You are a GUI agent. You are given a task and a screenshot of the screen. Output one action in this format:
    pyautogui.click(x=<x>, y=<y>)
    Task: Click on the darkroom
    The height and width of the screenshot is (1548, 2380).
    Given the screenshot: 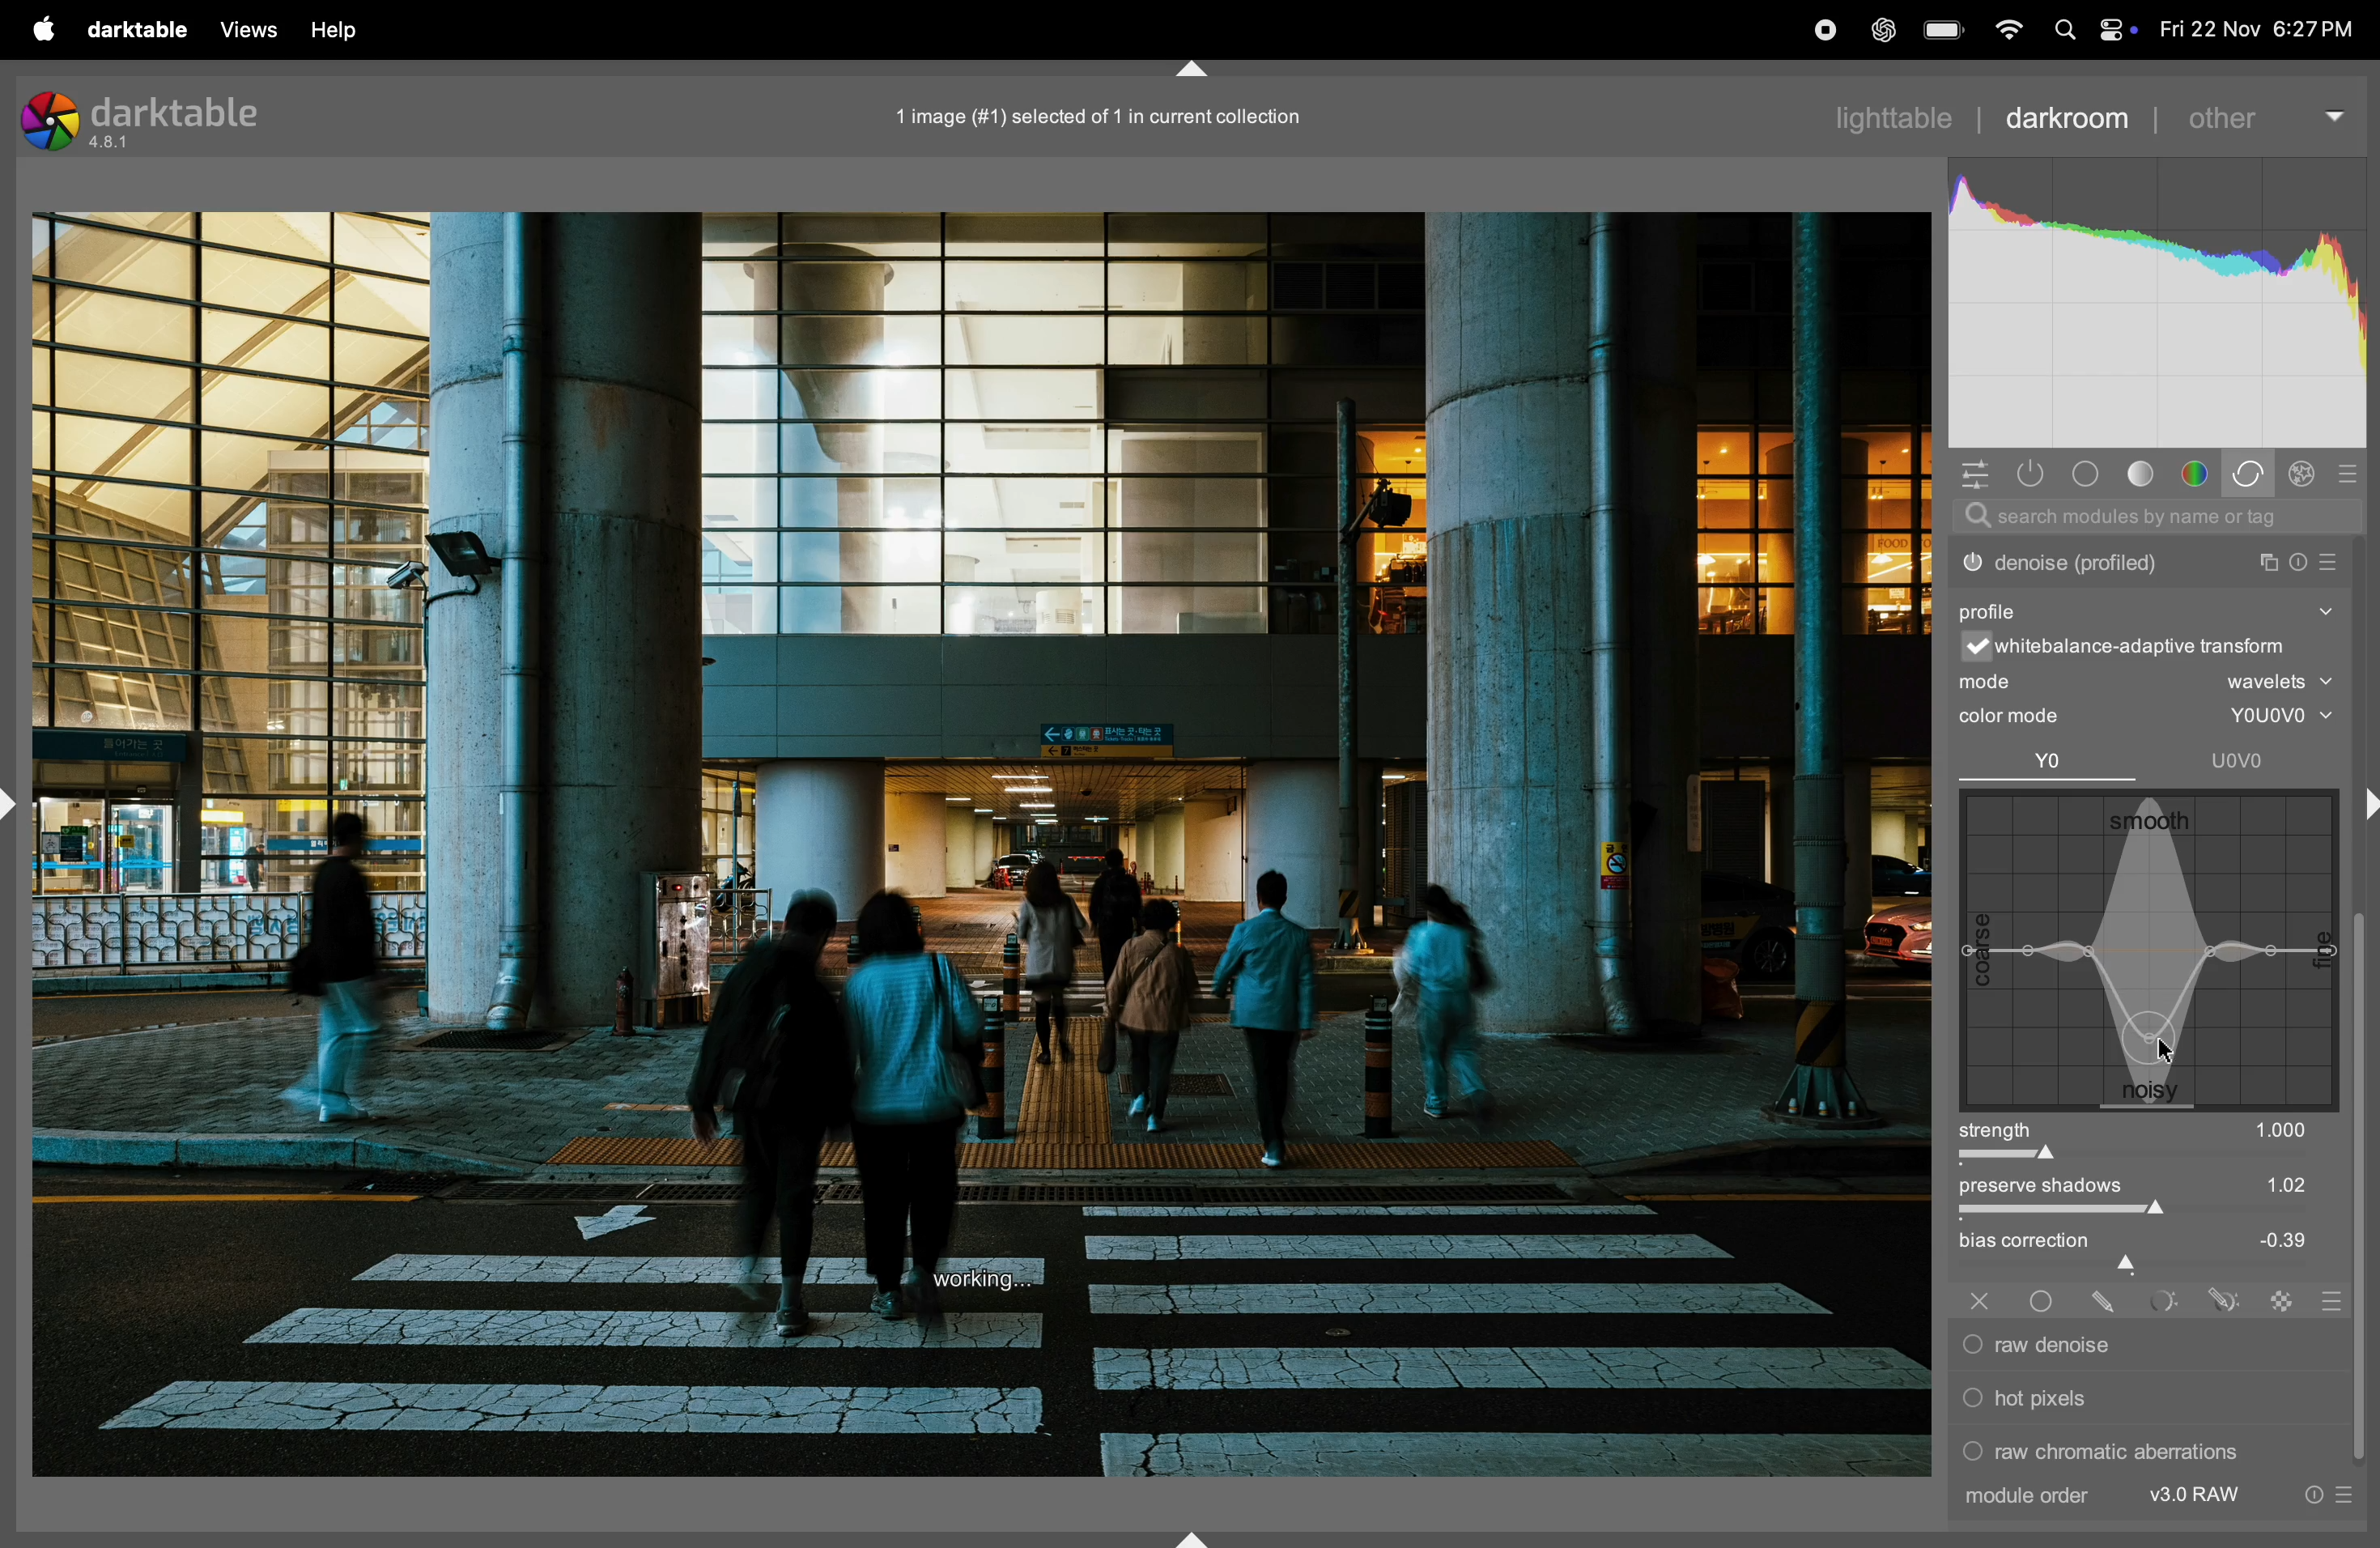 What is the action you would take?
    pyautogui.click(x=2073, y=121)
    